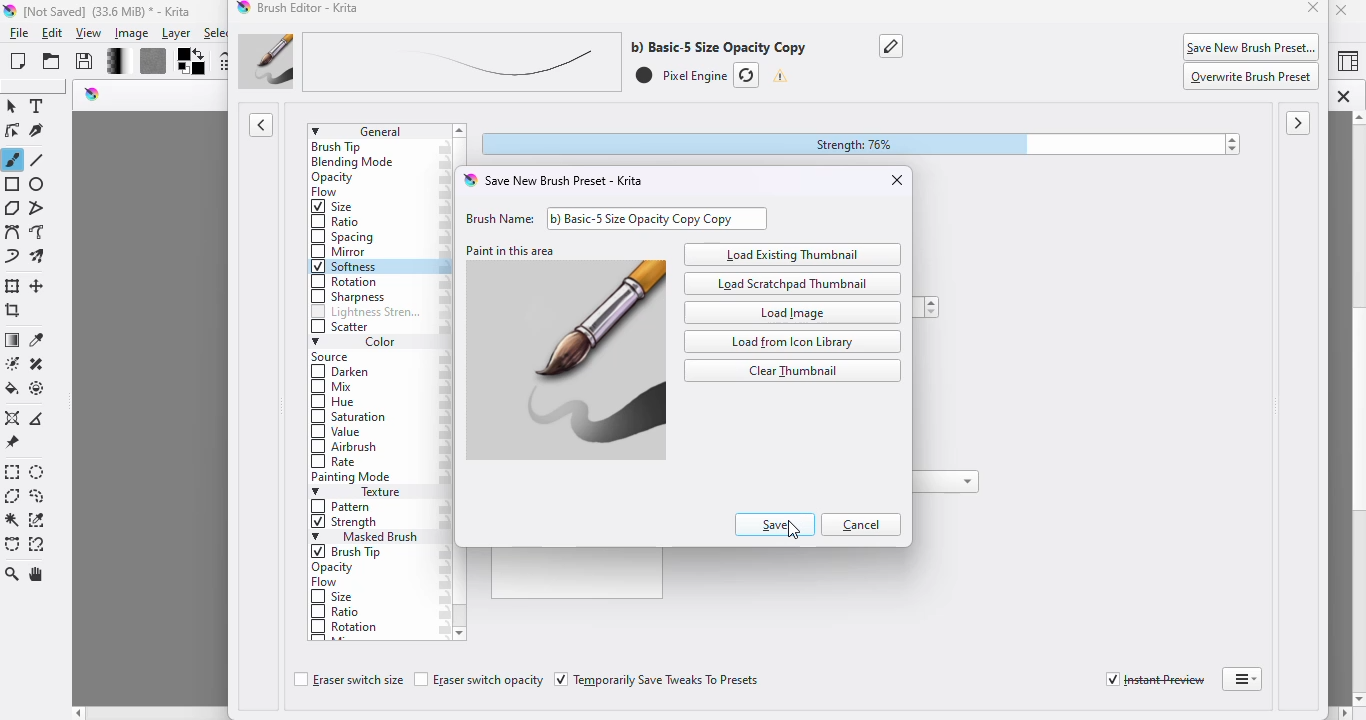 Image resolution: width=1366 pixels, height=720 pixels. Describe the element at coordinates (337, 434) in the screenshot. I see `value` at that location.